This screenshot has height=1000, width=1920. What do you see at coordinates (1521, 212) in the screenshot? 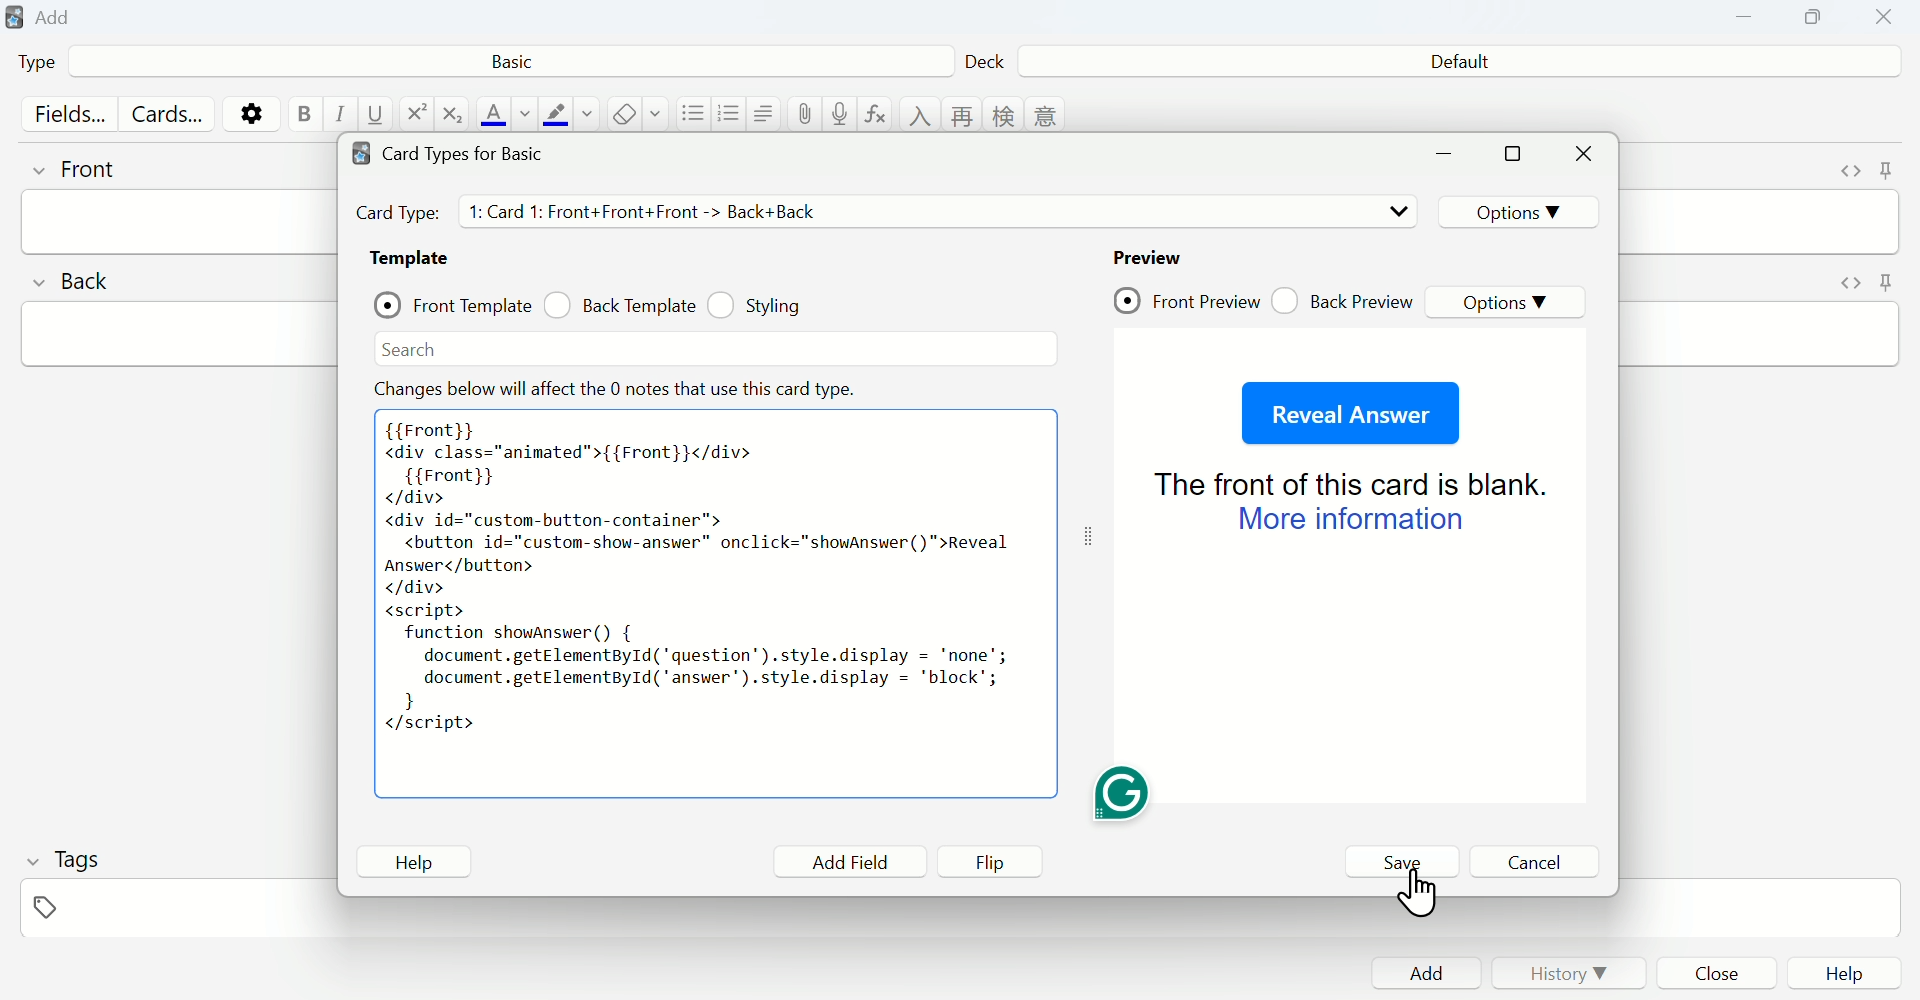
I see `Options` at bounding box center [1521, 212].